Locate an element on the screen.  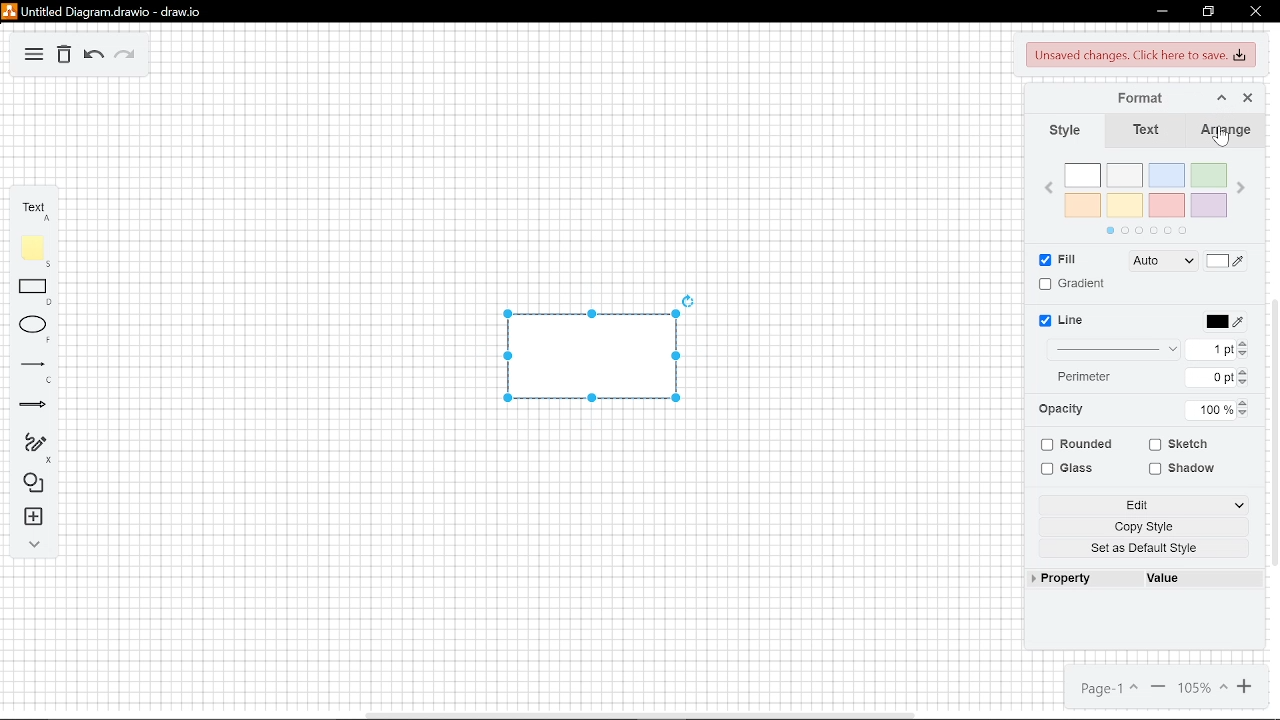
note is located at coordinates (38, 251).